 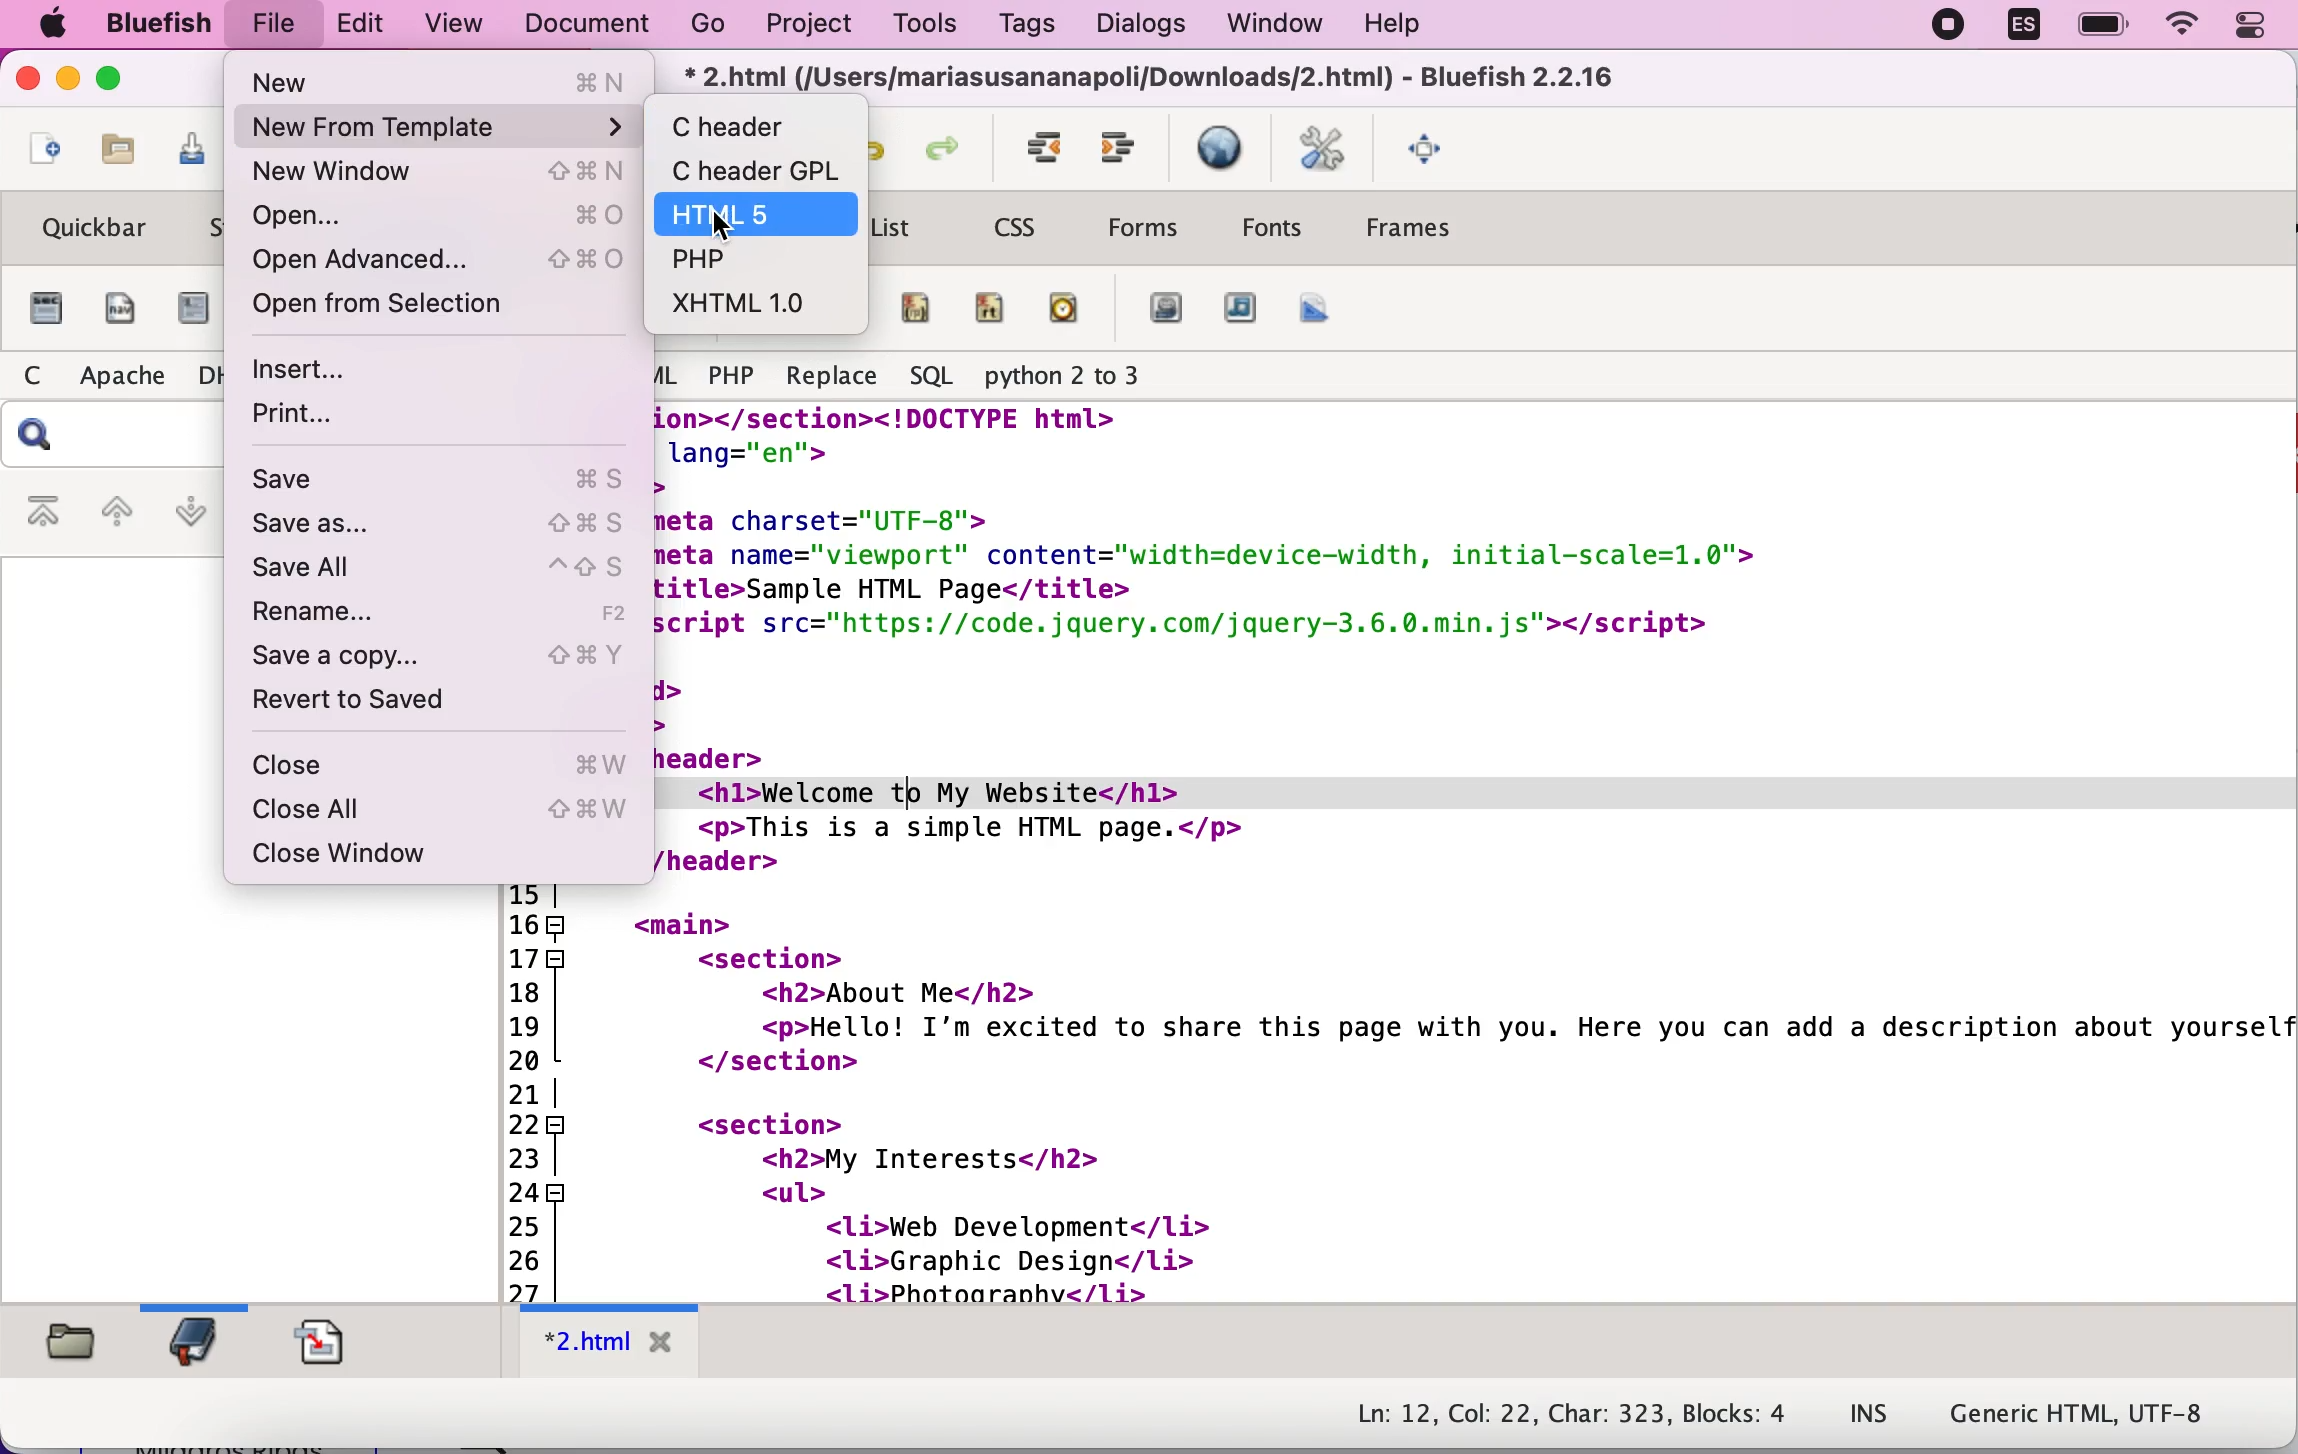 I want to click on Replace, so click(x=833, y=377).